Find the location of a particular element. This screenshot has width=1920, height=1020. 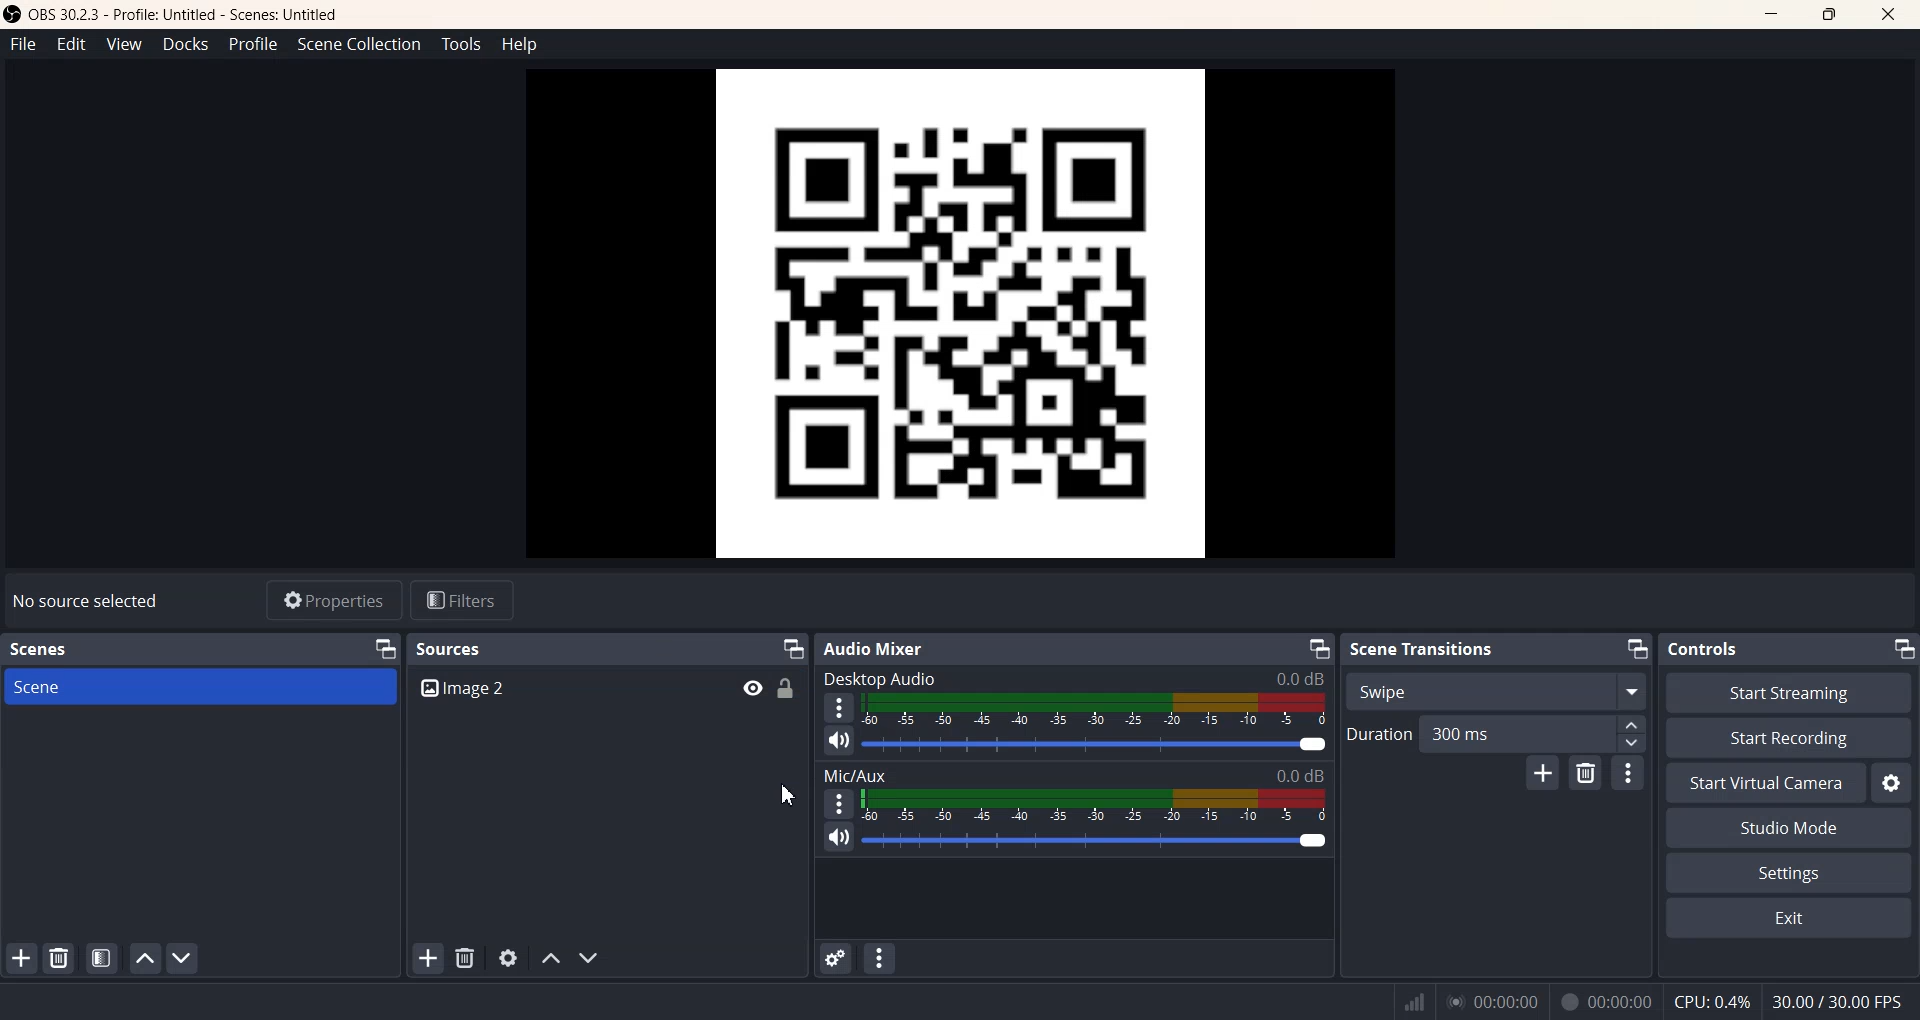

Duration adjuster is located at coordinates (1618, 732).